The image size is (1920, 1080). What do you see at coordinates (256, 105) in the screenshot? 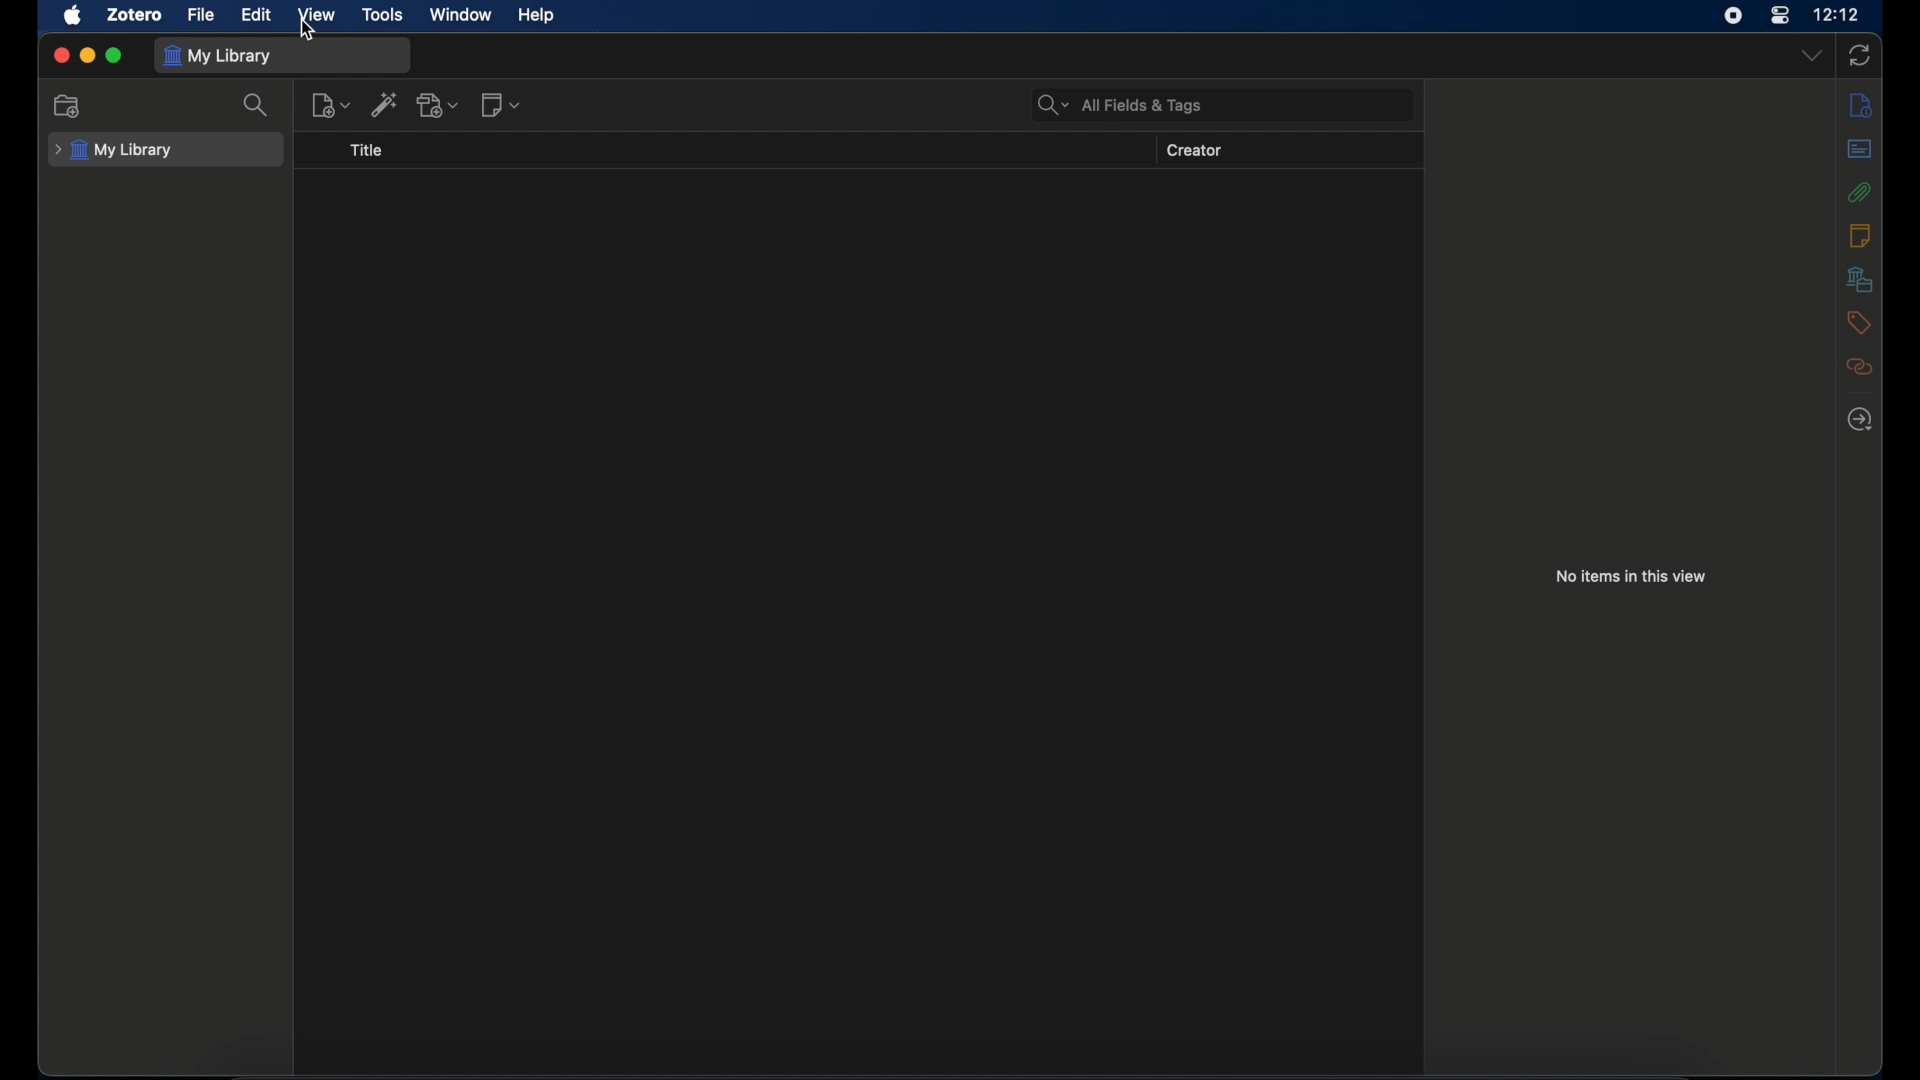
I see `search` at bounding box center [256, 105].